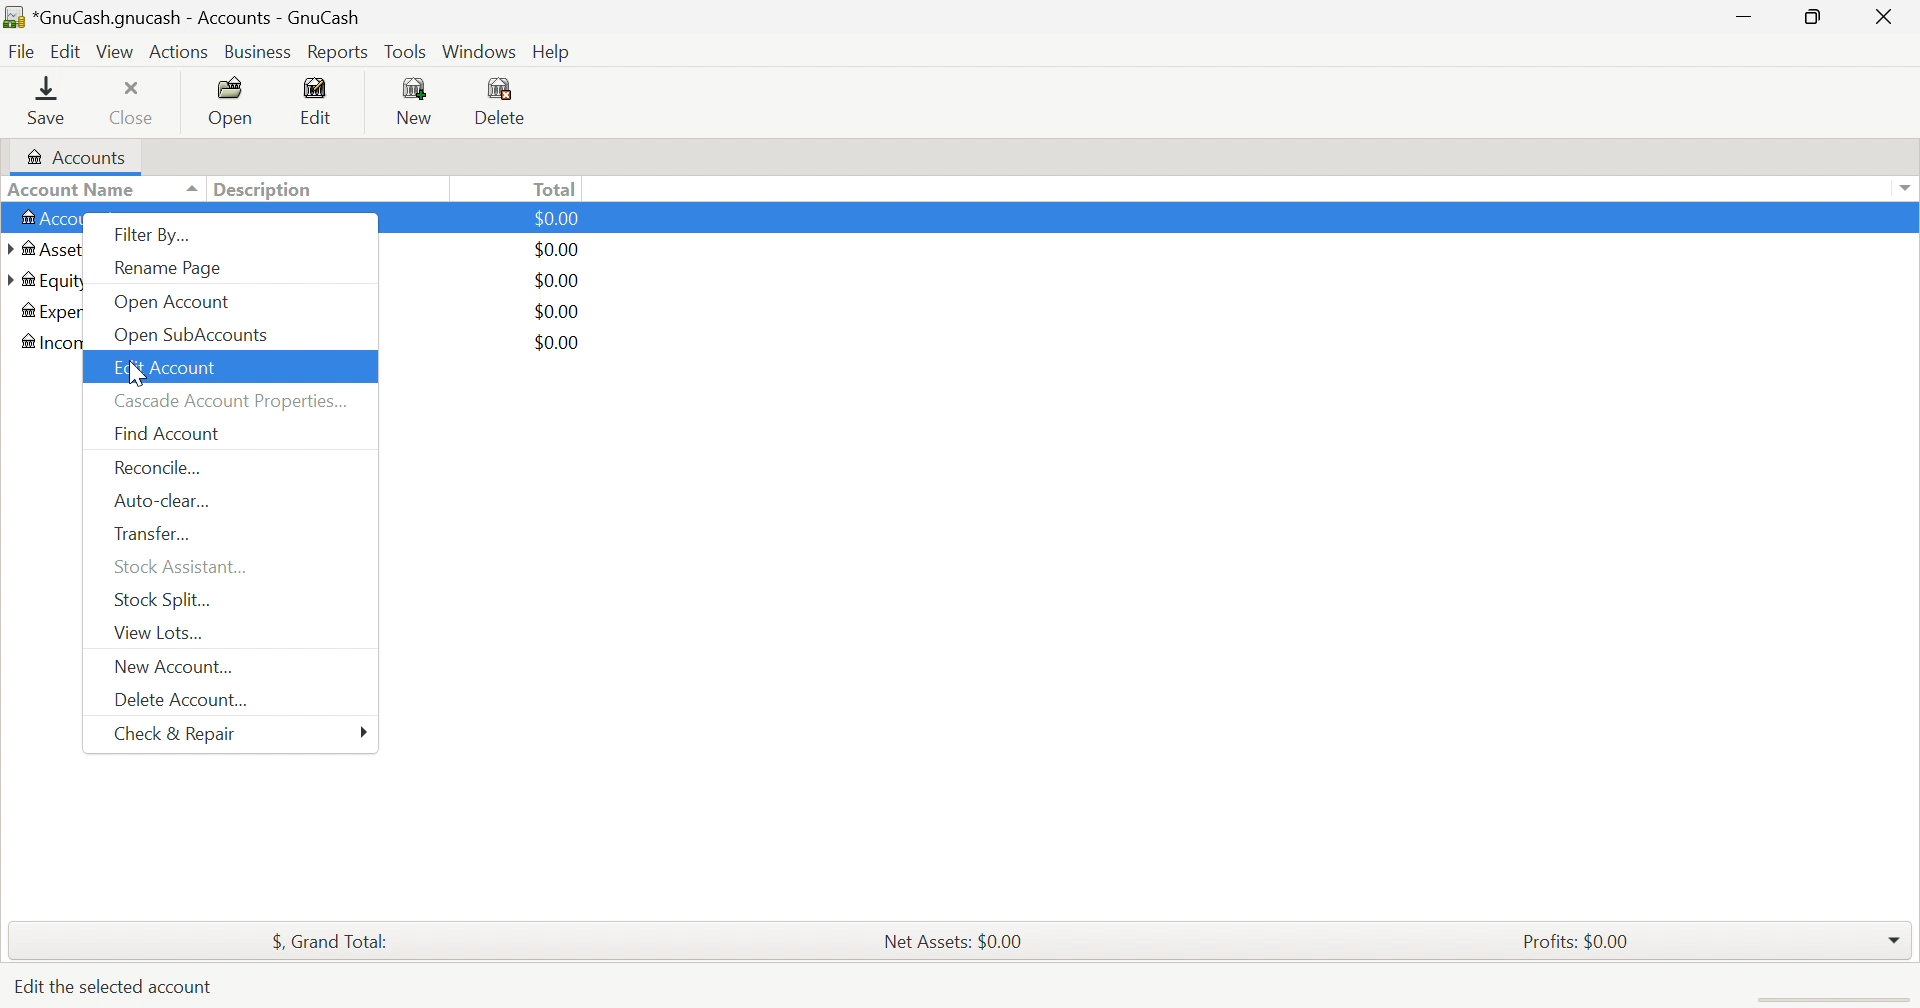 Image resolution: width=1920 pixels, height=1008 pixels. Describe the element at coordinates (74, 191) in the screenshot. I see `Account Name` at that location.